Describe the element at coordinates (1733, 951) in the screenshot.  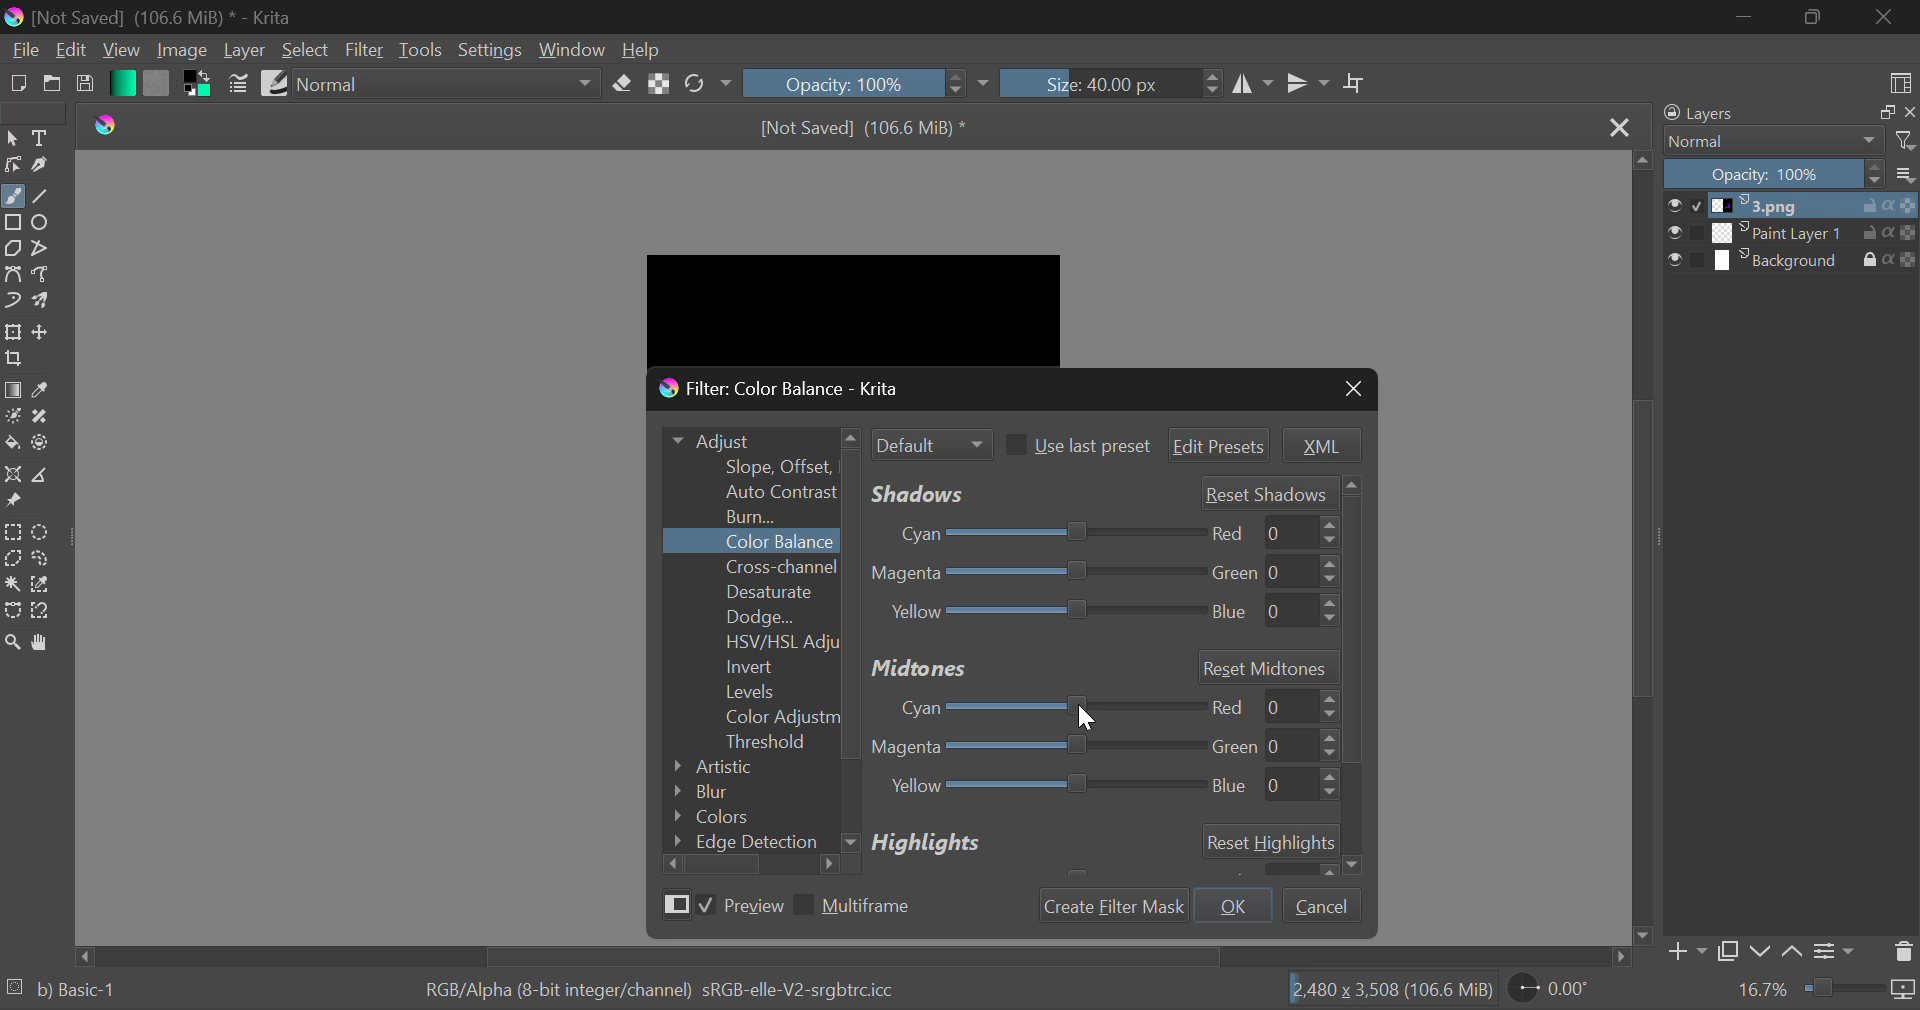
I see `Copy Layer` at that location.